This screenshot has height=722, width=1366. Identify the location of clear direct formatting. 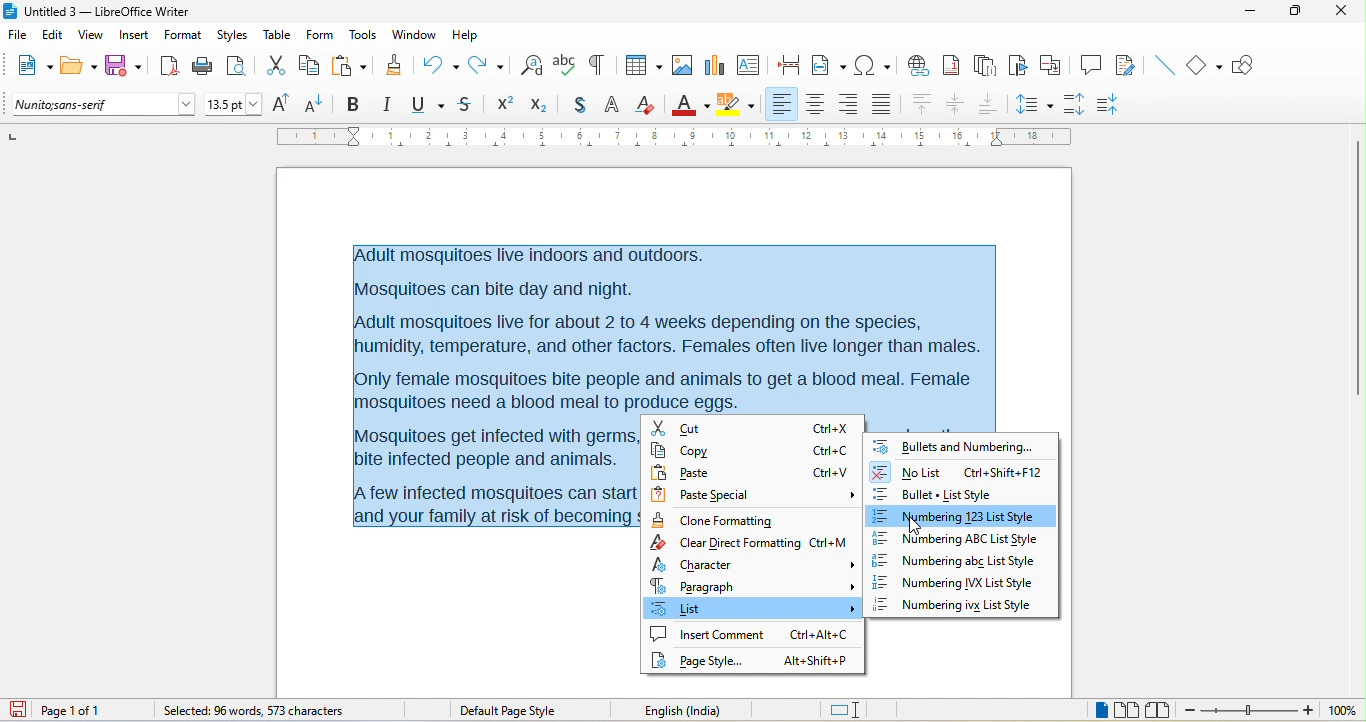
(755, 544).